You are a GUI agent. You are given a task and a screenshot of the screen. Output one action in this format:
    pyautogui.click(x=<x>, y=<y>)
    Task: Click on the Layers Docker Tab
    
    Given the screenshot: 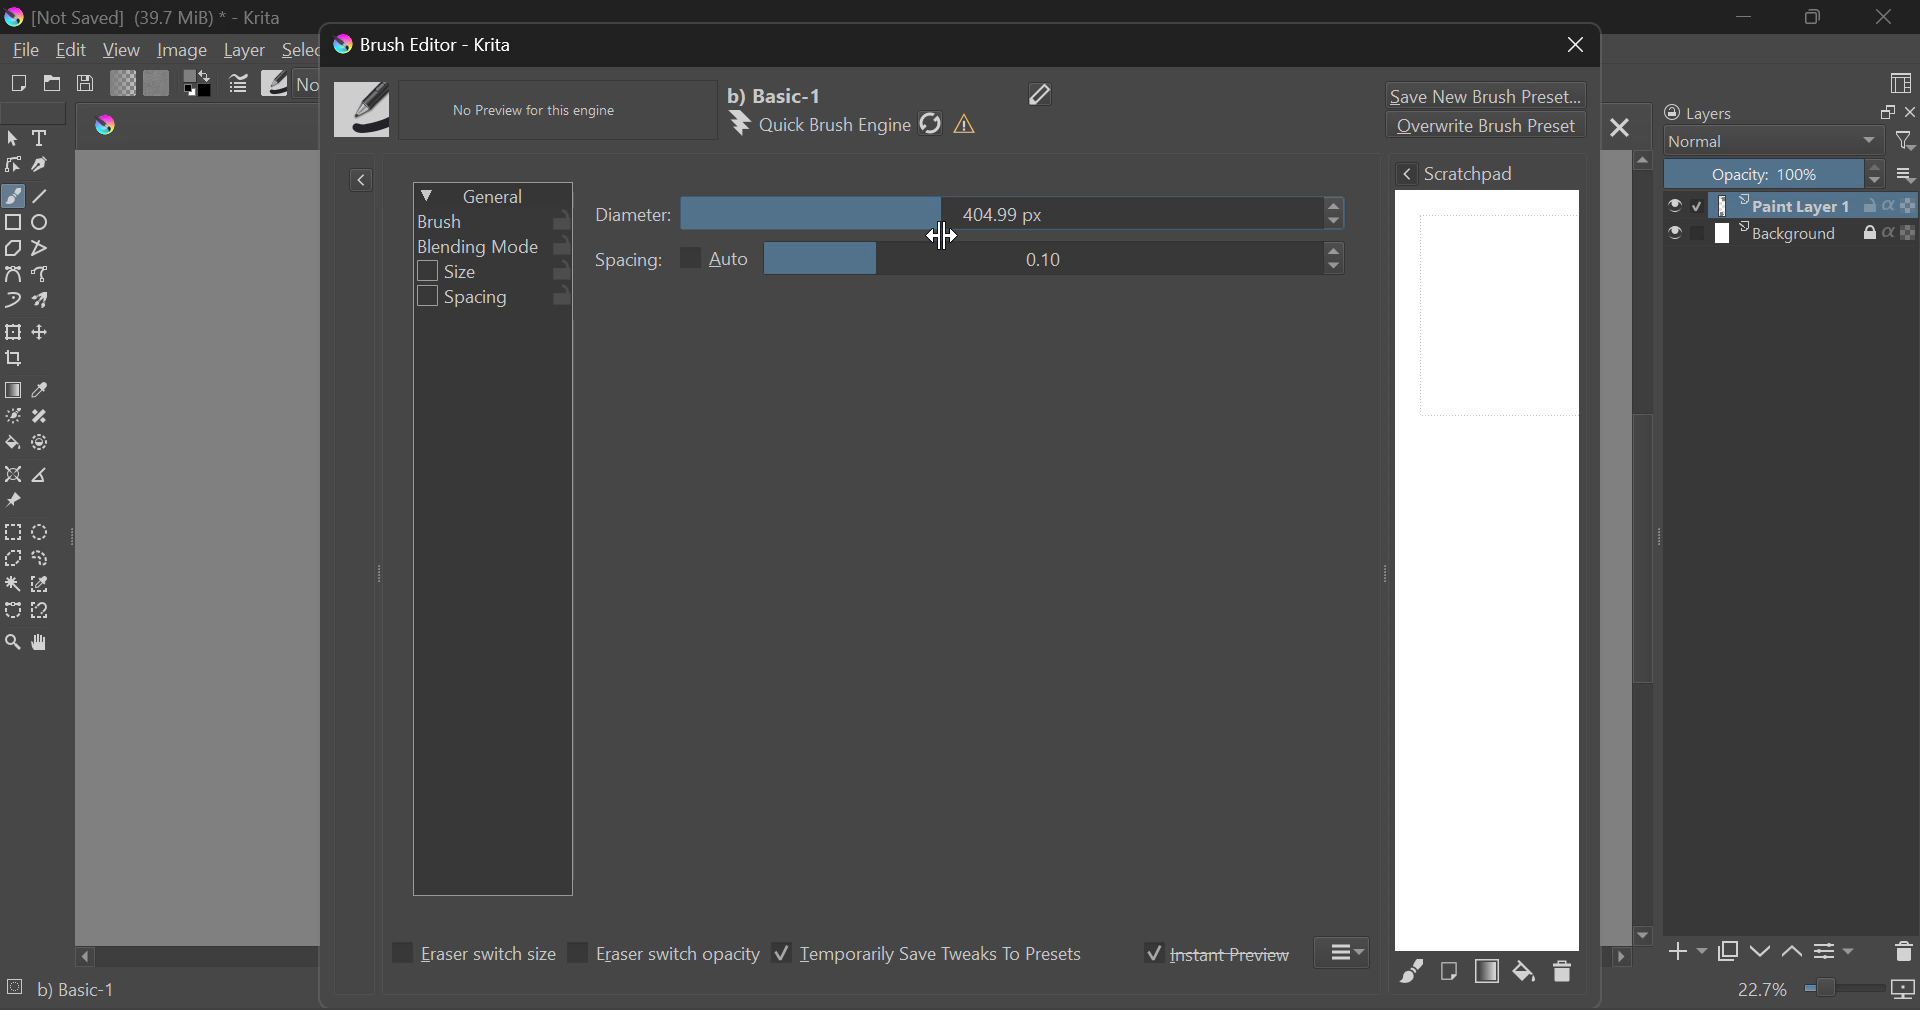 What is the action you would take?
    pyautogui.click(x=1788, y=113)
    